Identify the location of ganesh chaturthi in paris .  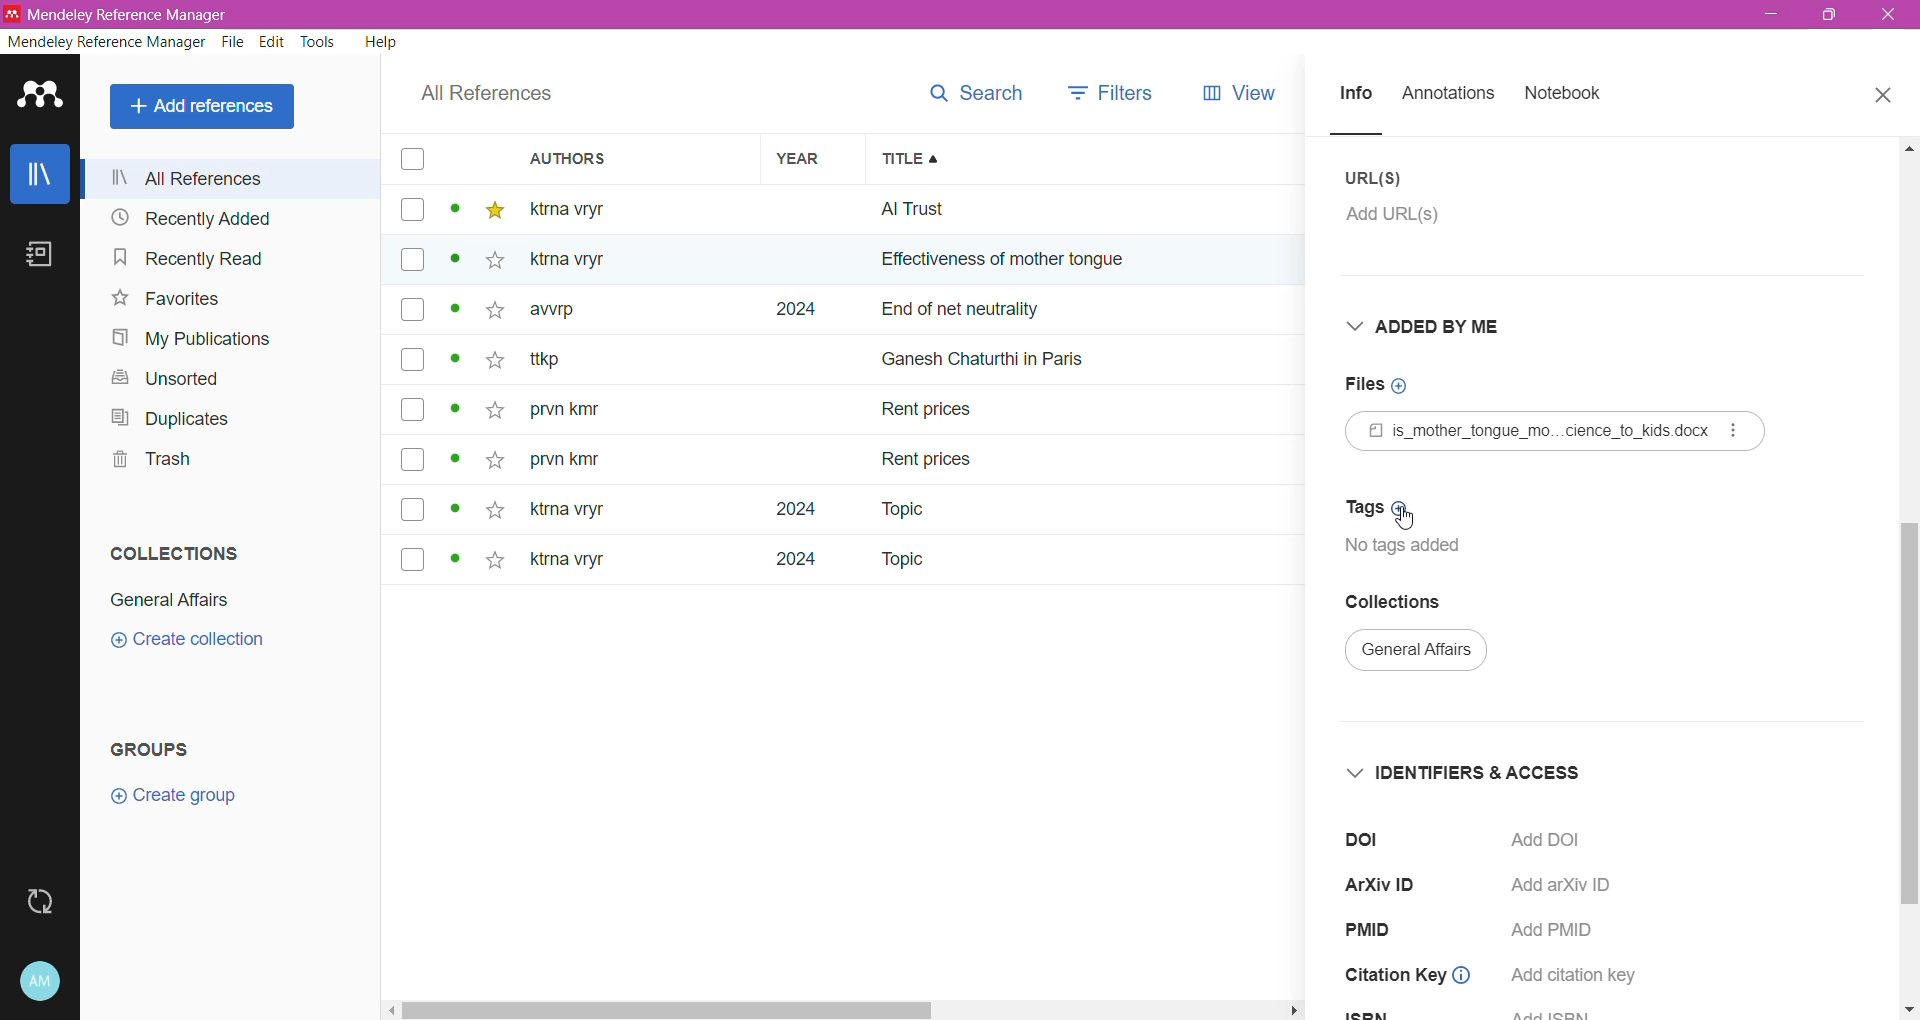
(1006, 351).